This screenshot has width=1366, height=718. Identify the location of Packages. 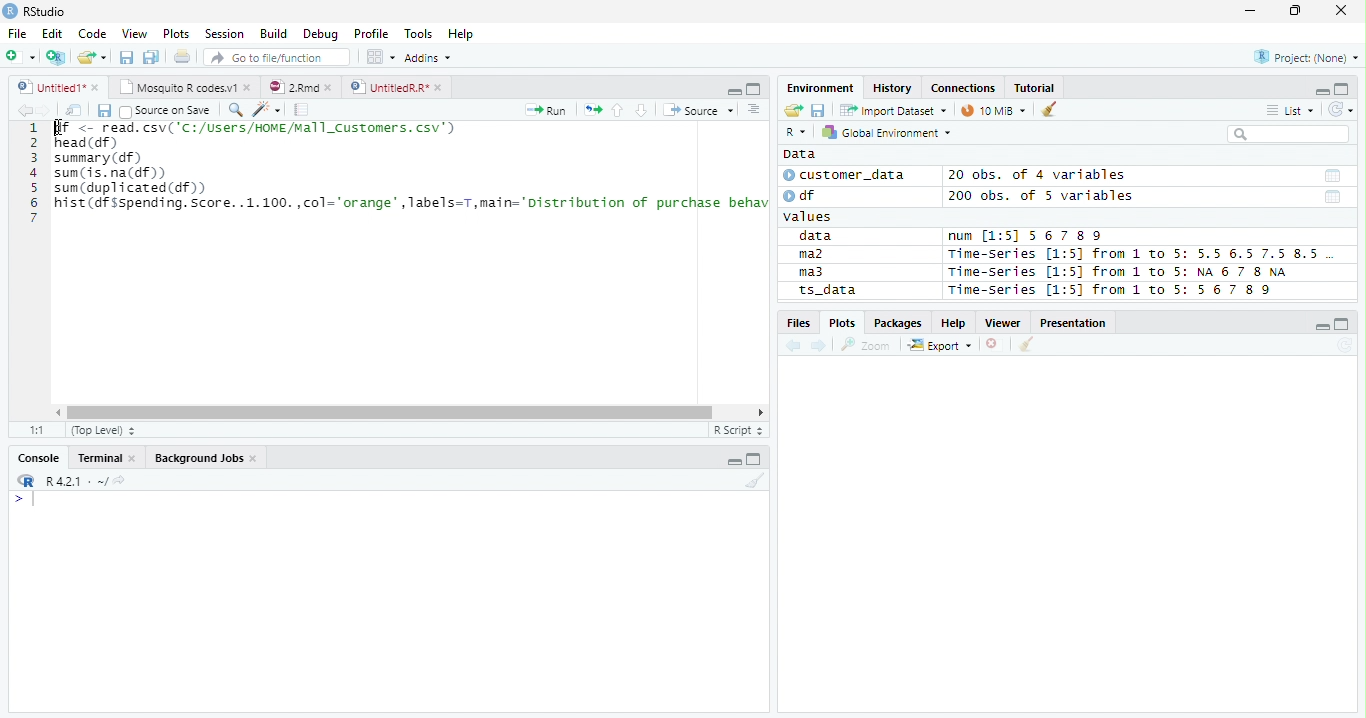
(897, 324).